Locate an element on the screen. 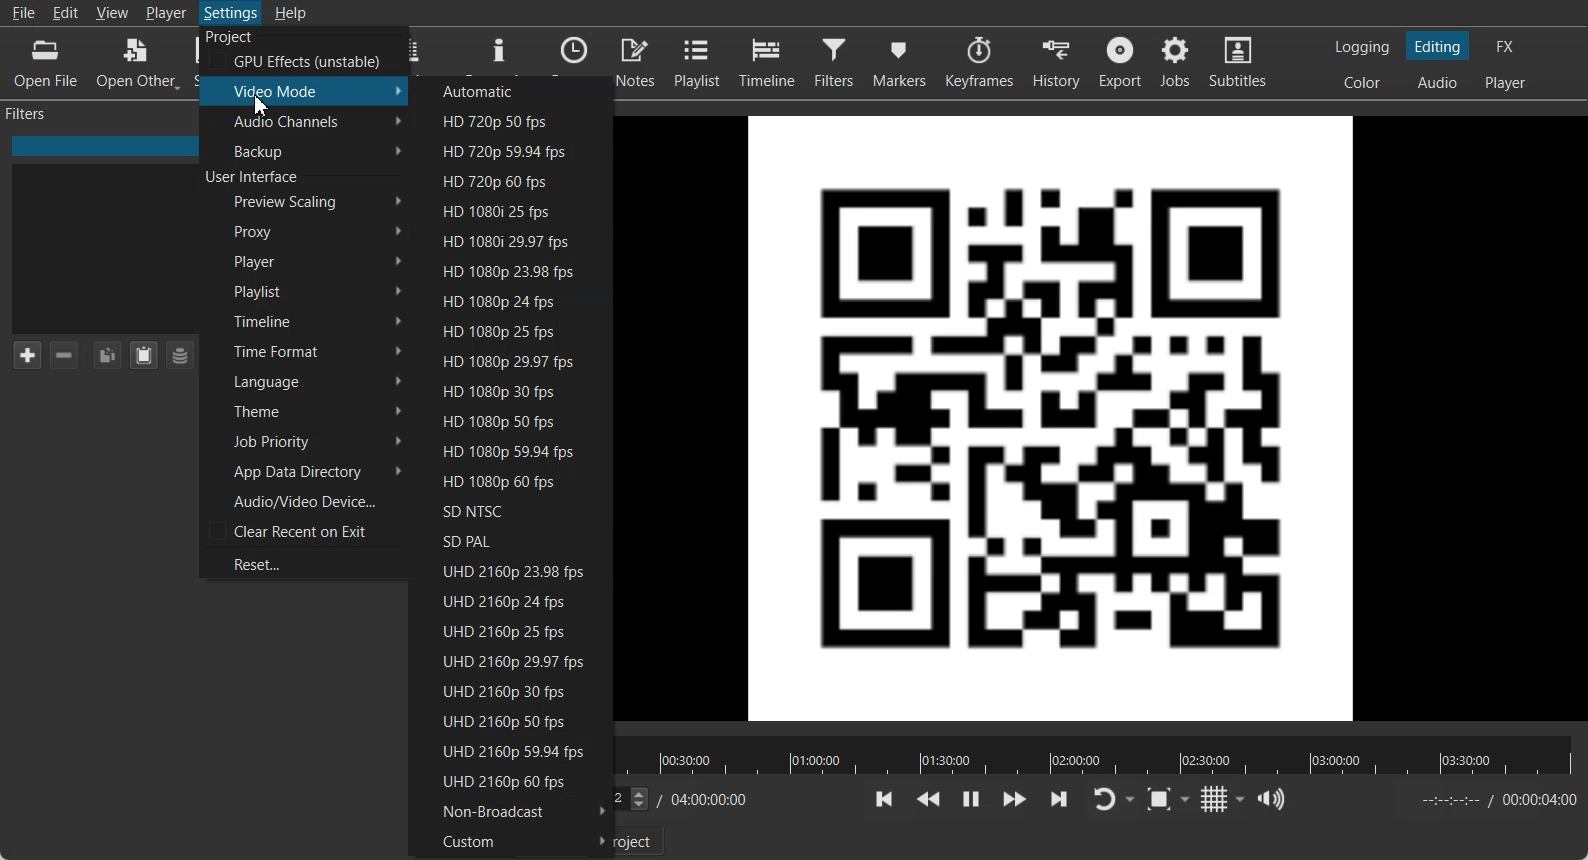 Image resolution: width=1588 pixels, height=860 pixels. Switch to the effect only layout is located at coordinates (1508, 46).